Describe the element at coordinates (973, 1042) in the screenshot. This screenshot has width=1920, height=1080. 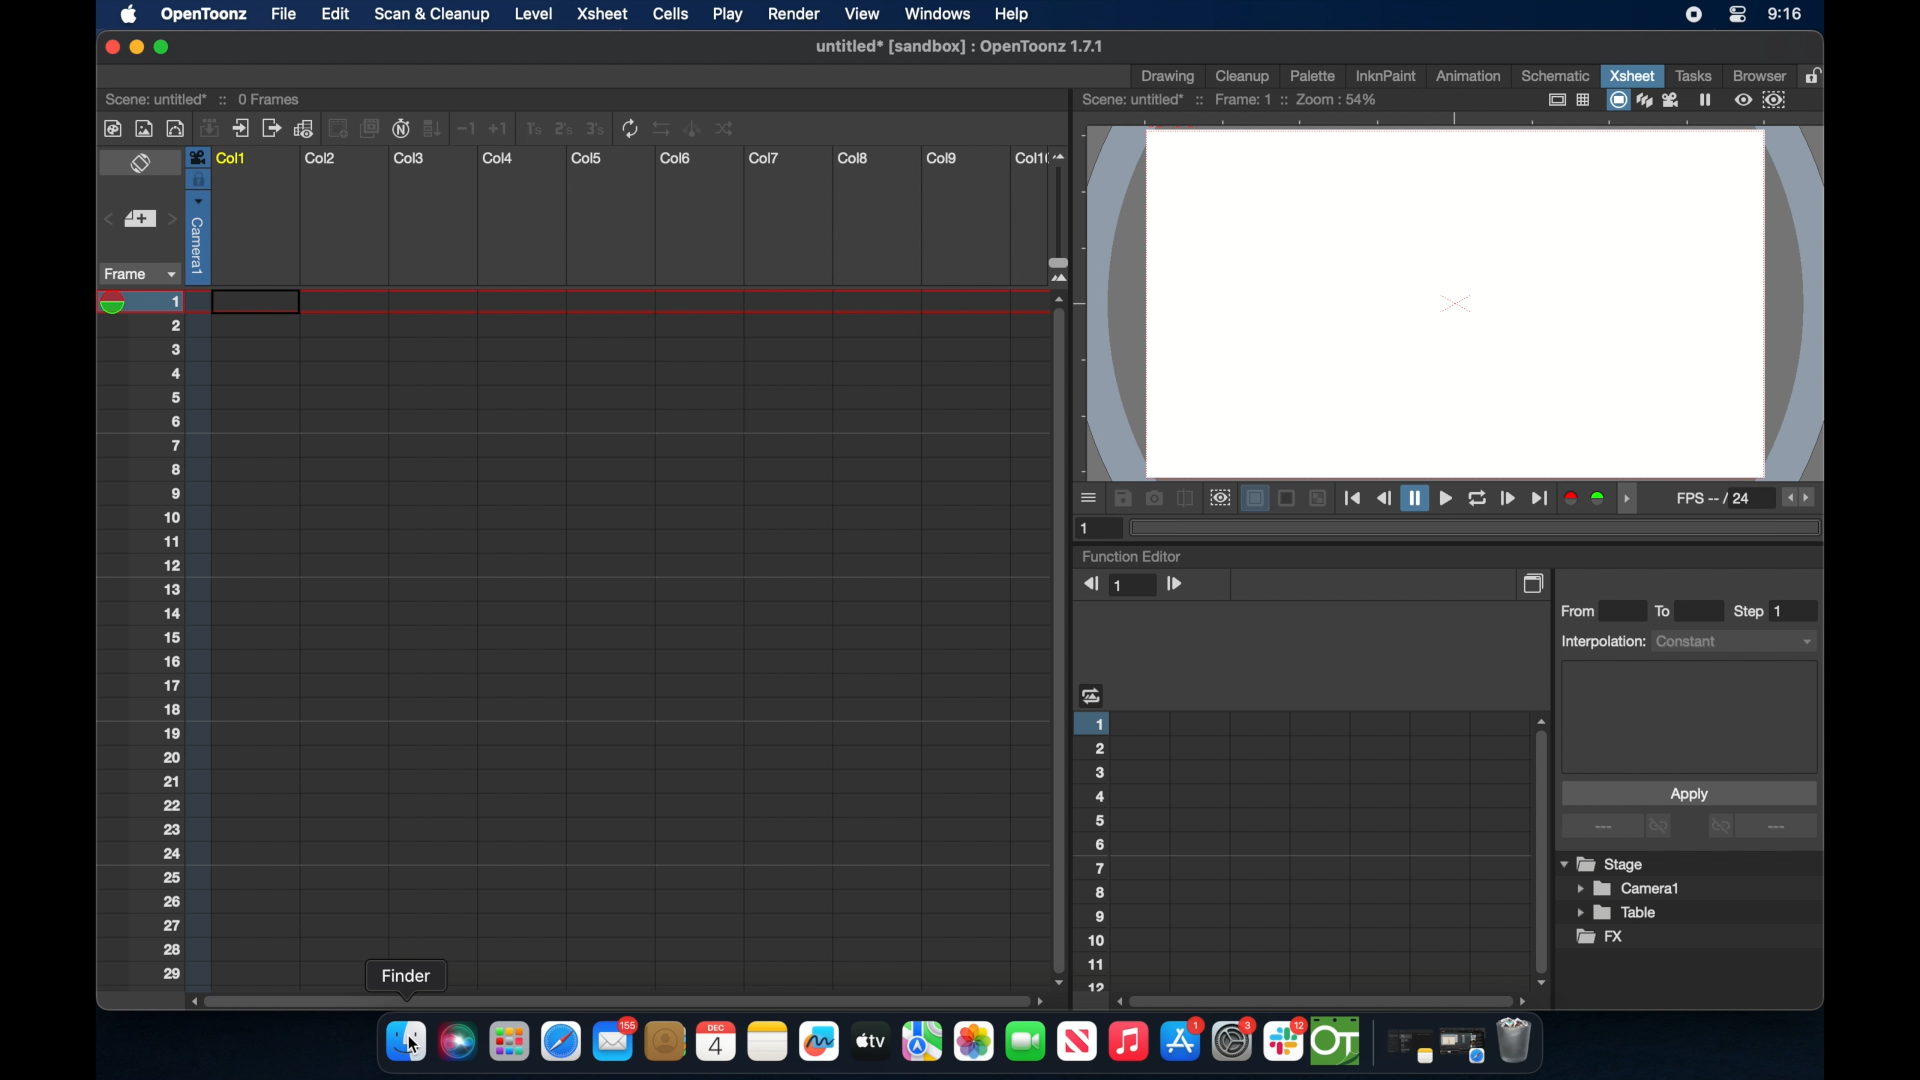
I see `photos` at that location.